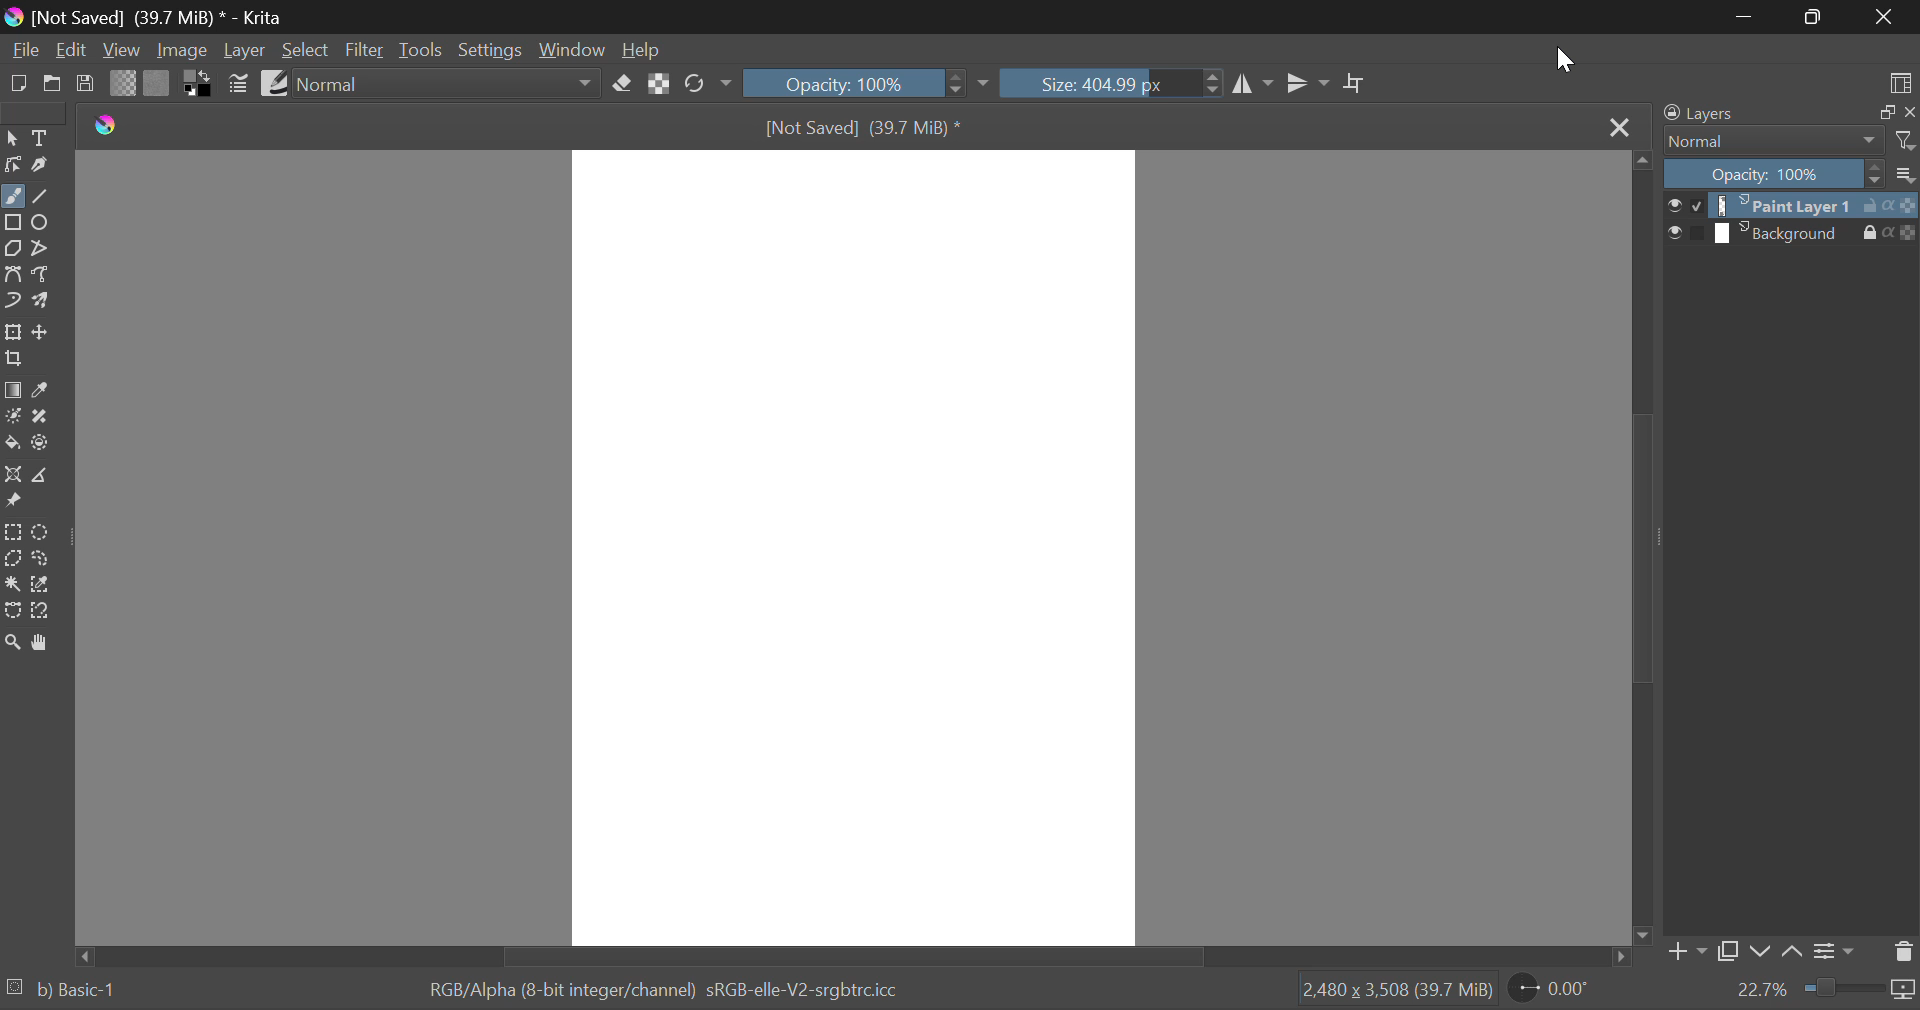 This screenshot has height=1010, width=1920. I want to click on Move Layer, so click(43, 331).